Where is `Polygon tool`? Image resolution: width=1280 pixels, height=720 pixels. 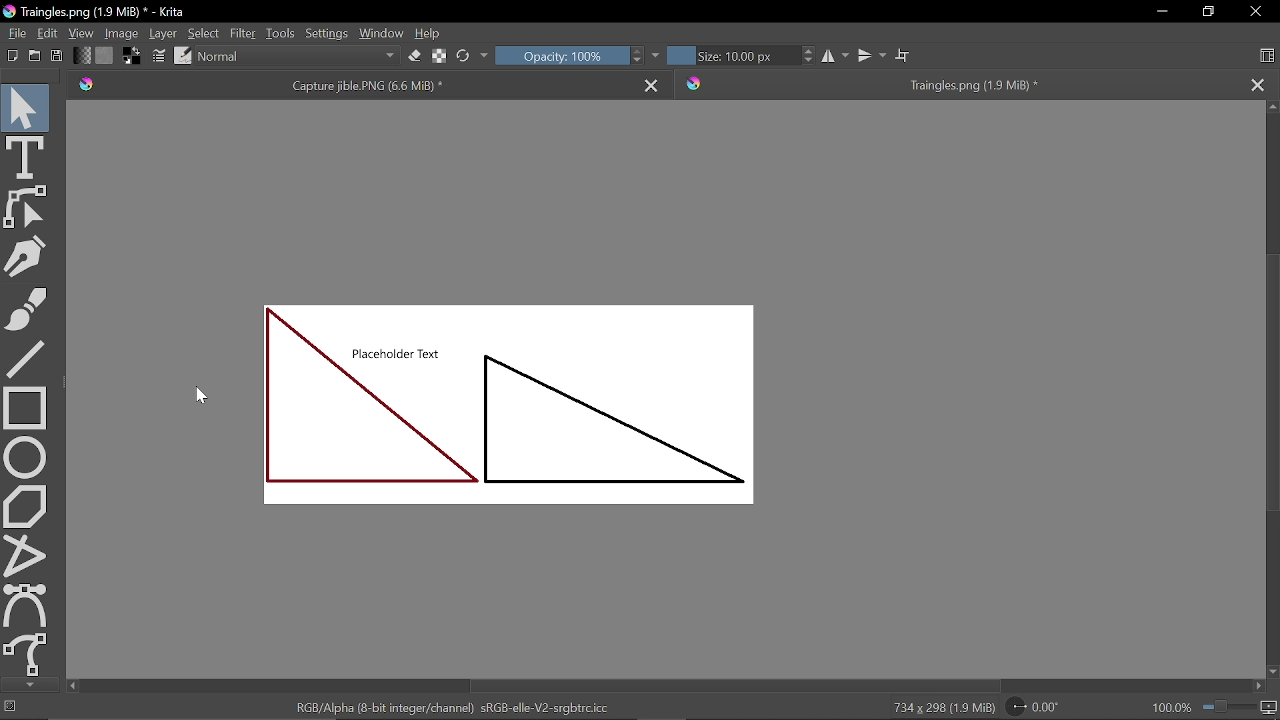 Polygon tool is located at coordinates (26, 505).